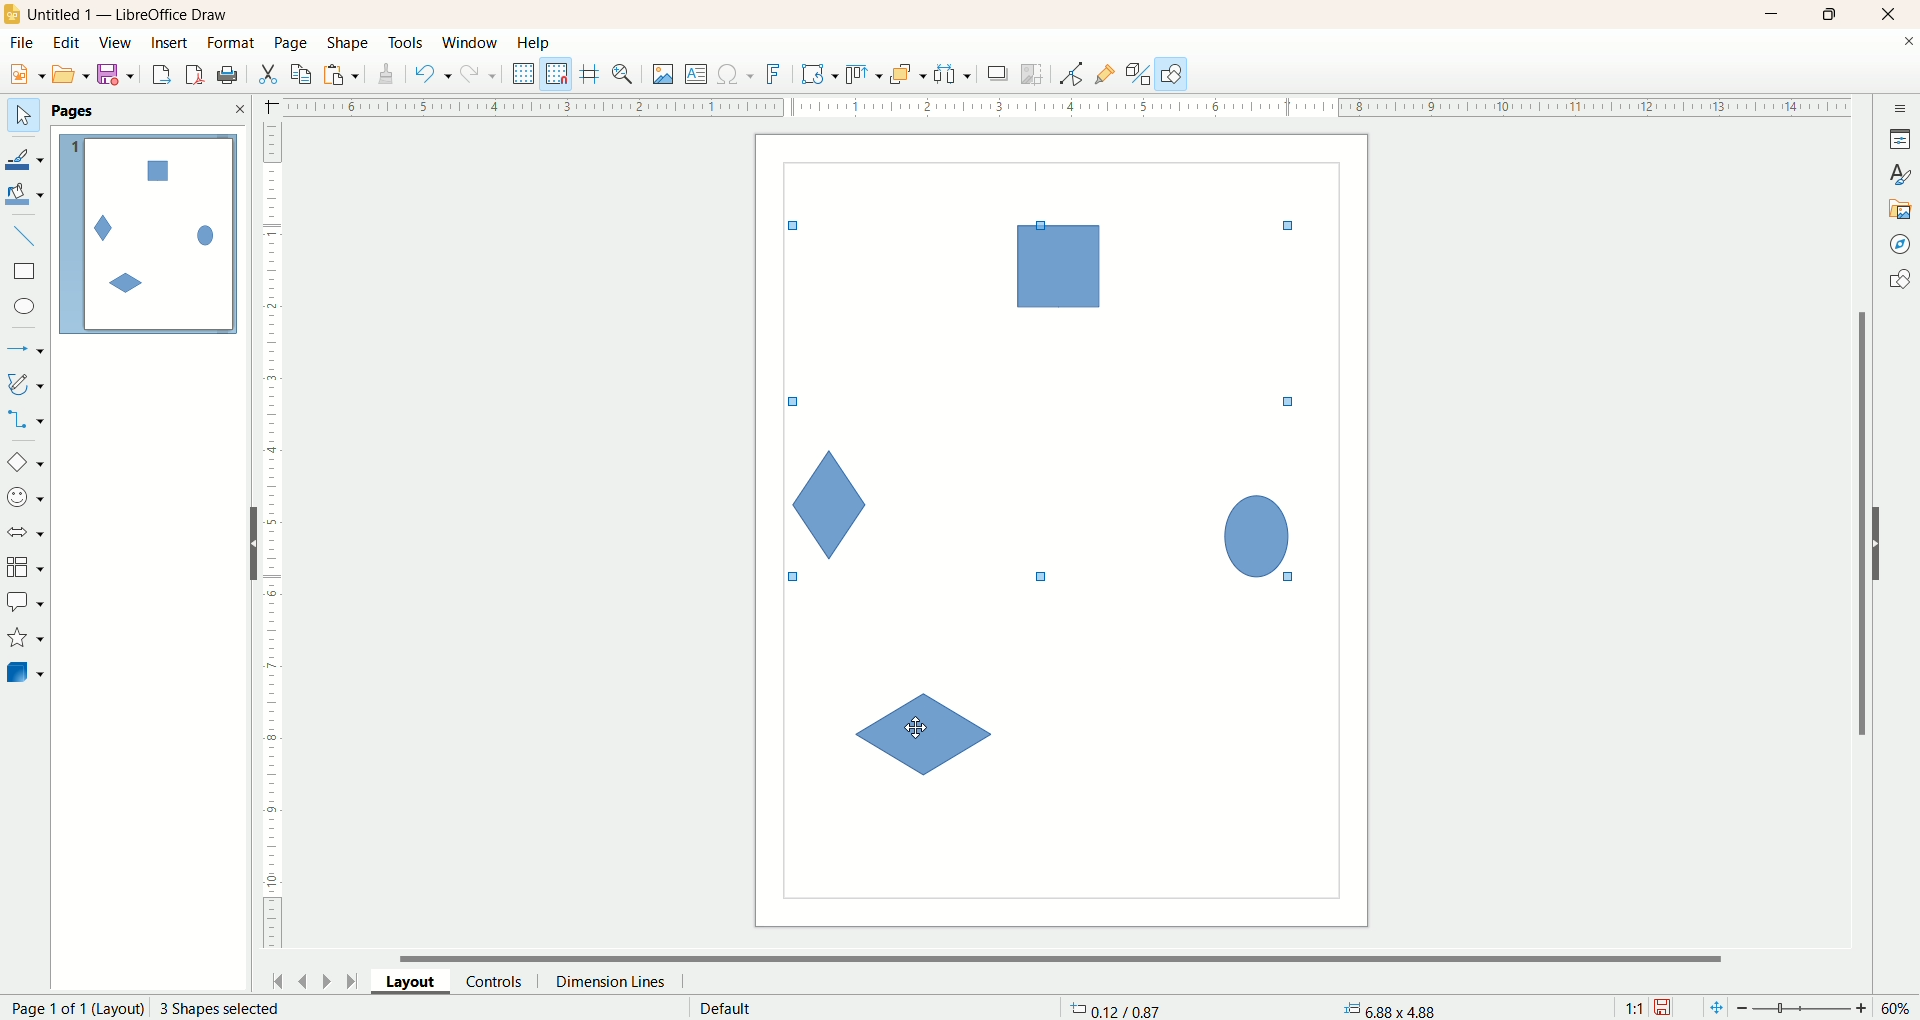 The width and height of the screenshot is (1920, 1020). What do you see at coordinates (302, 74) in the screenshot?
I see `copy` at bounding box center [302, 74].